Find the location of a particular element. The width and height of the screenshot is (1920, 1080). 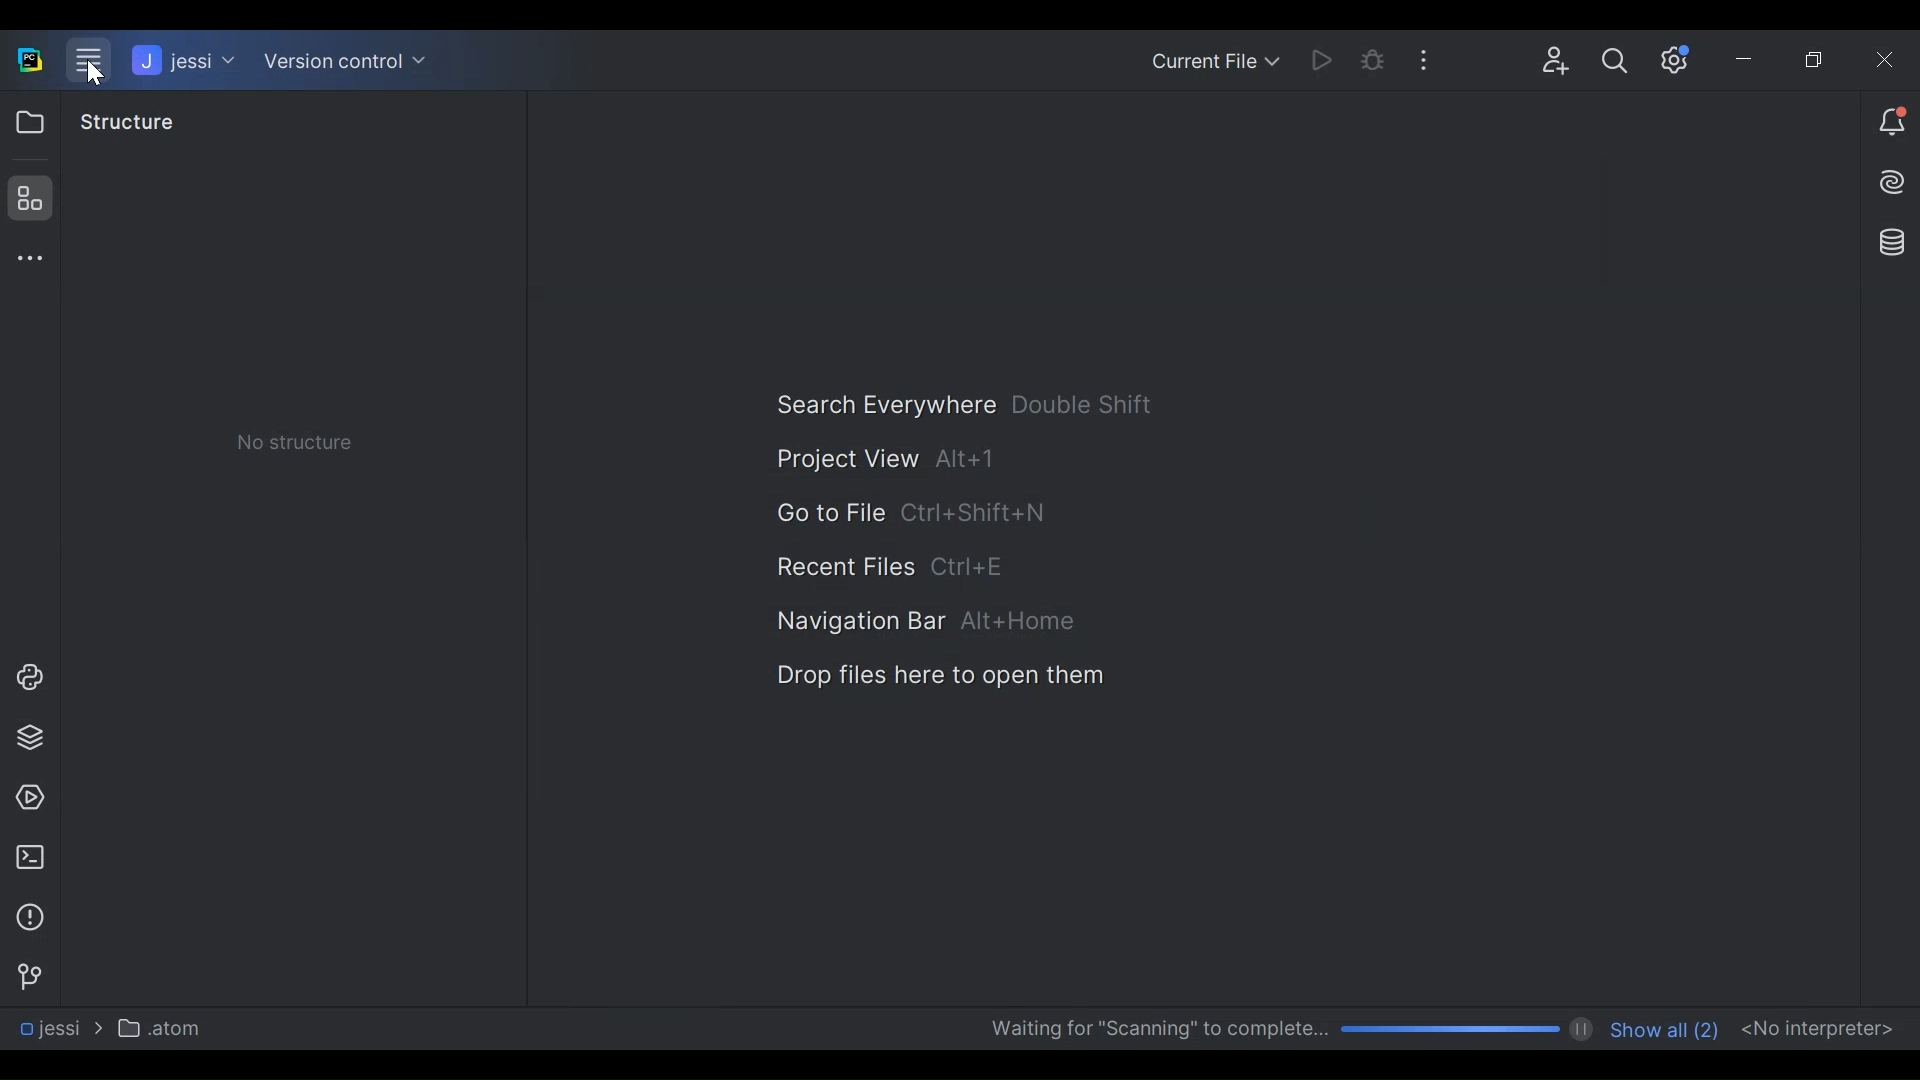

Recent Files is located at coordinates (848, 570).